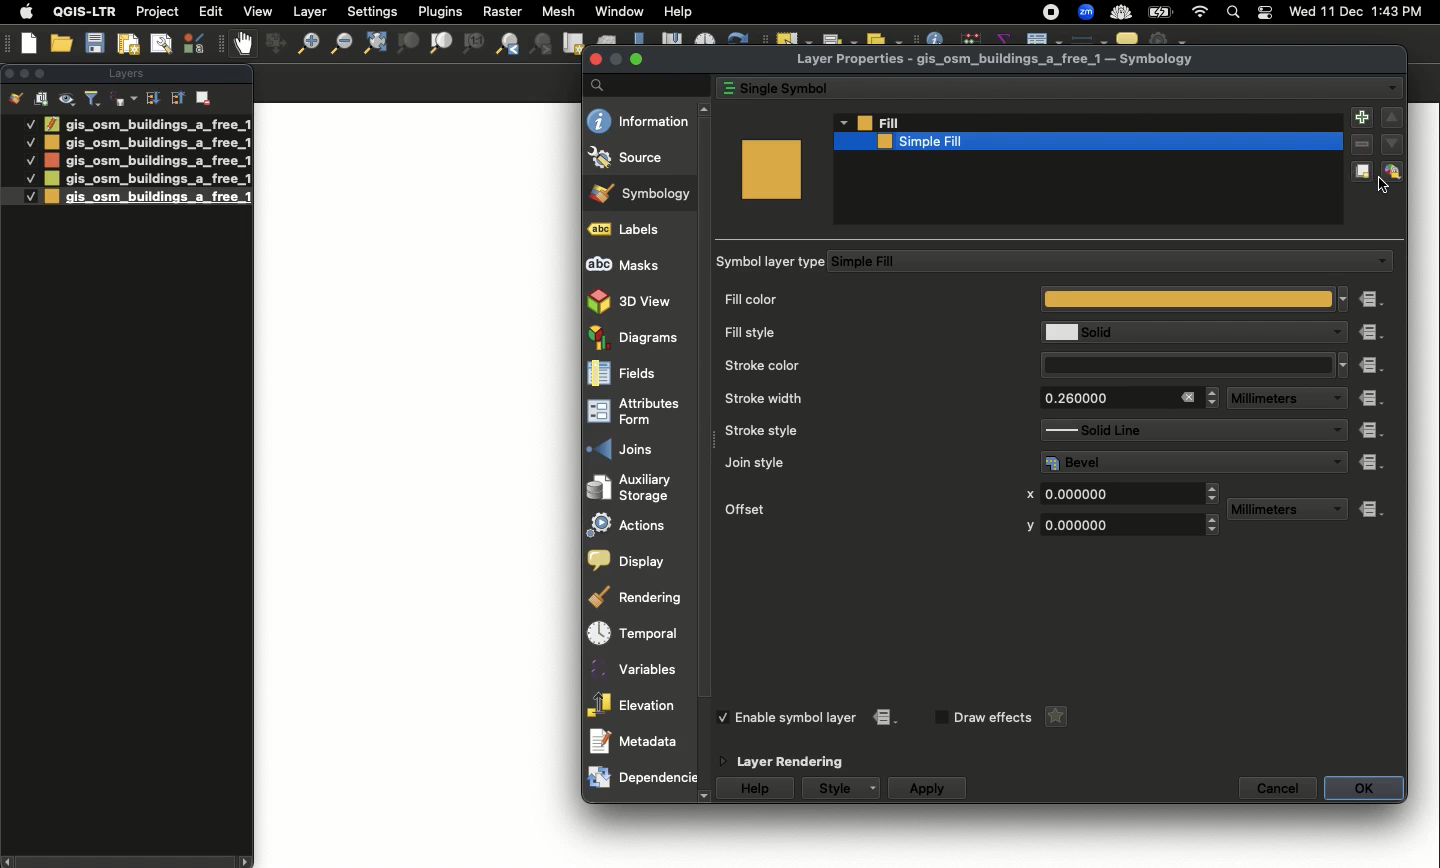 Image resolution: width=1440 pixels, height=868 pixels. I want to click on Symbol layer type, so click(773, 262).